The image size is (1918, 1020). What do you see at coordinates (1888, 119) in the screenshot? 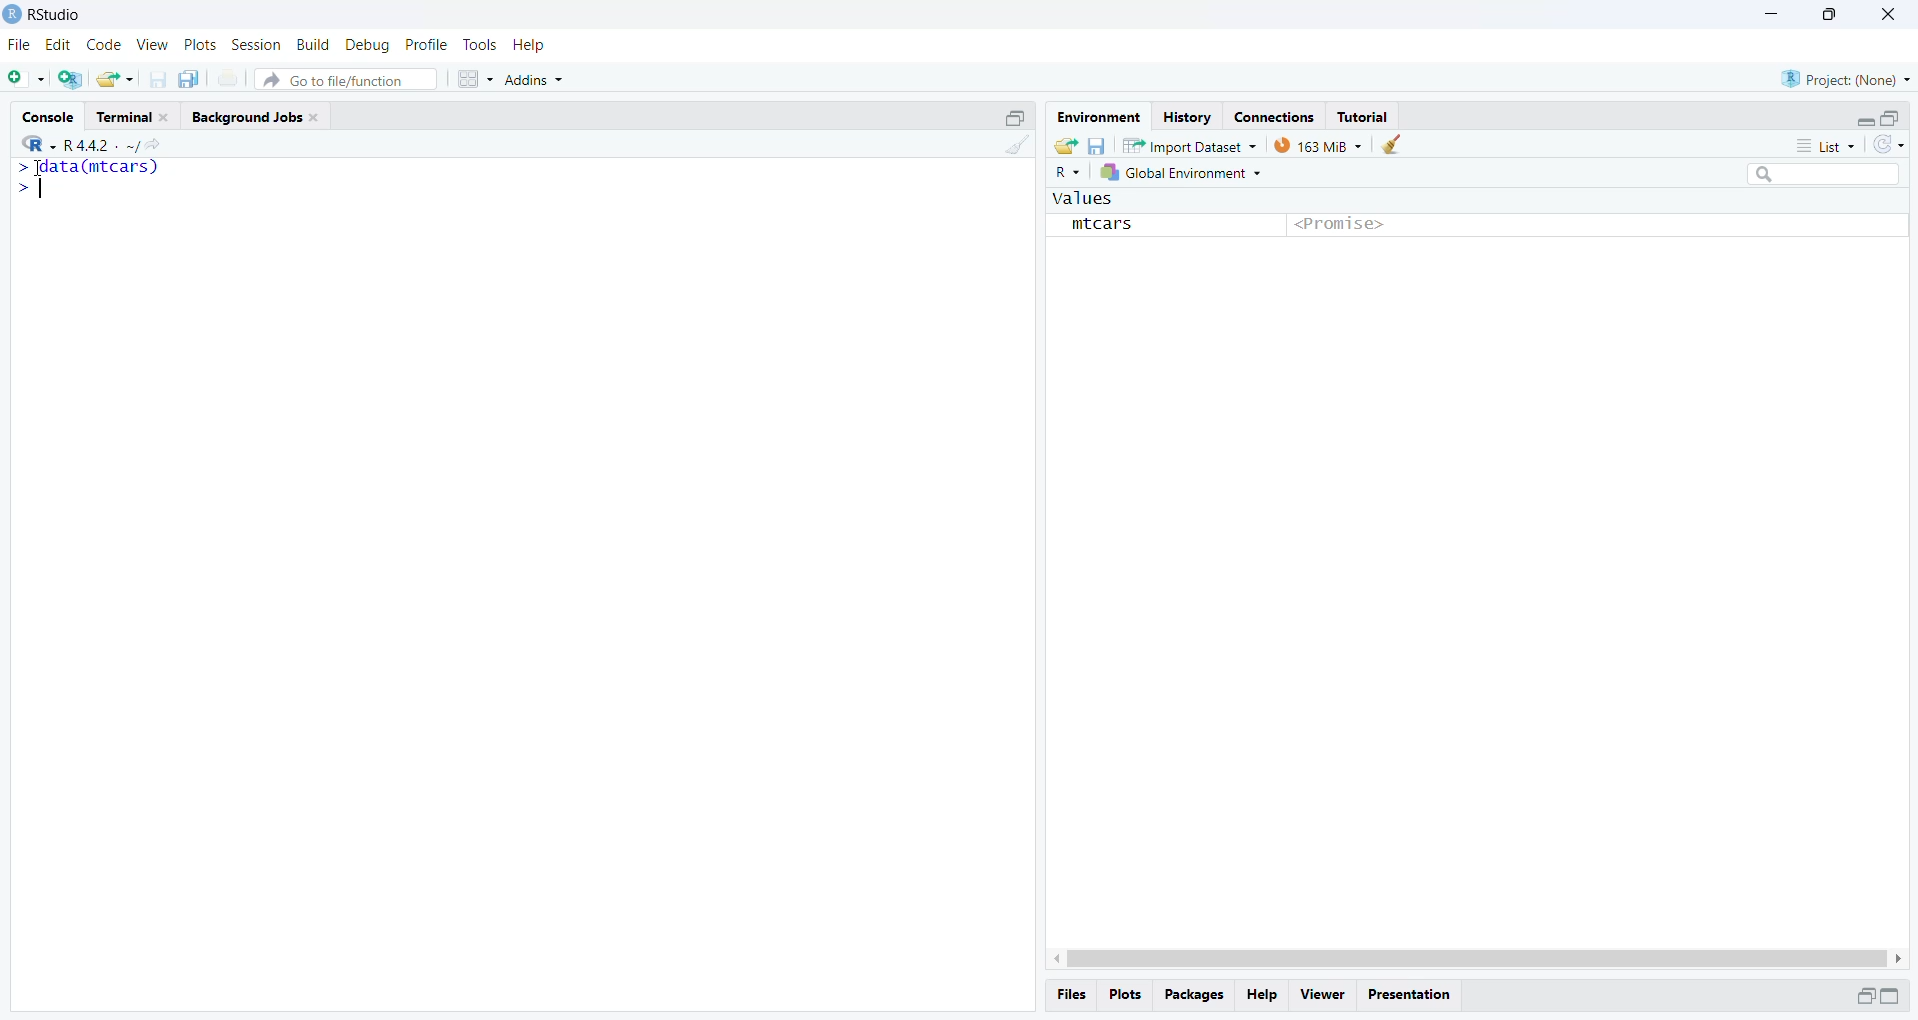
I see `open in separate window` at bounding box center [1888, 119].